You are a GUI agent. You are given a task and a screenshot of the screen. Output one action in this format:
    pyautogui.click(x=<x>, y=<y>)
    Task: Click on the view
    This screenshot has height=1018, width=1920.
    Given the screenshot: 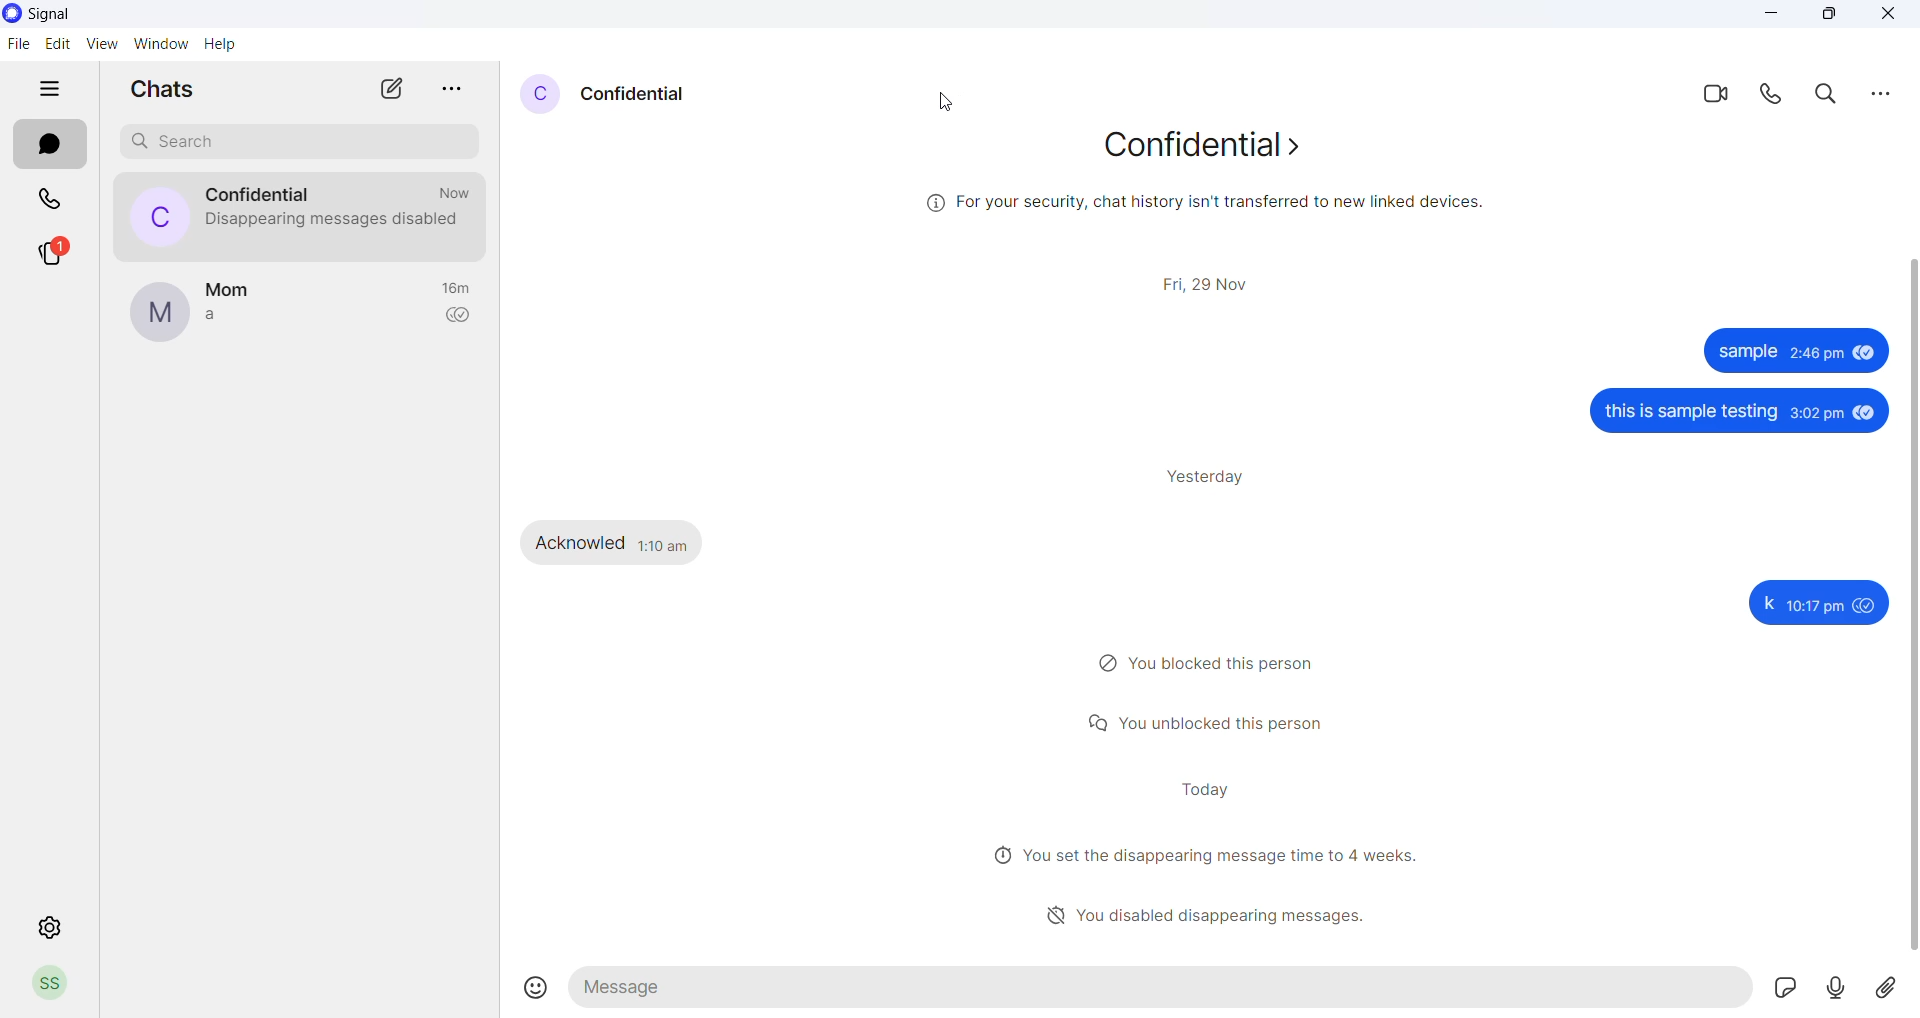 What is the action you would take?
    pyautogui.click(x=101, y=45)
    